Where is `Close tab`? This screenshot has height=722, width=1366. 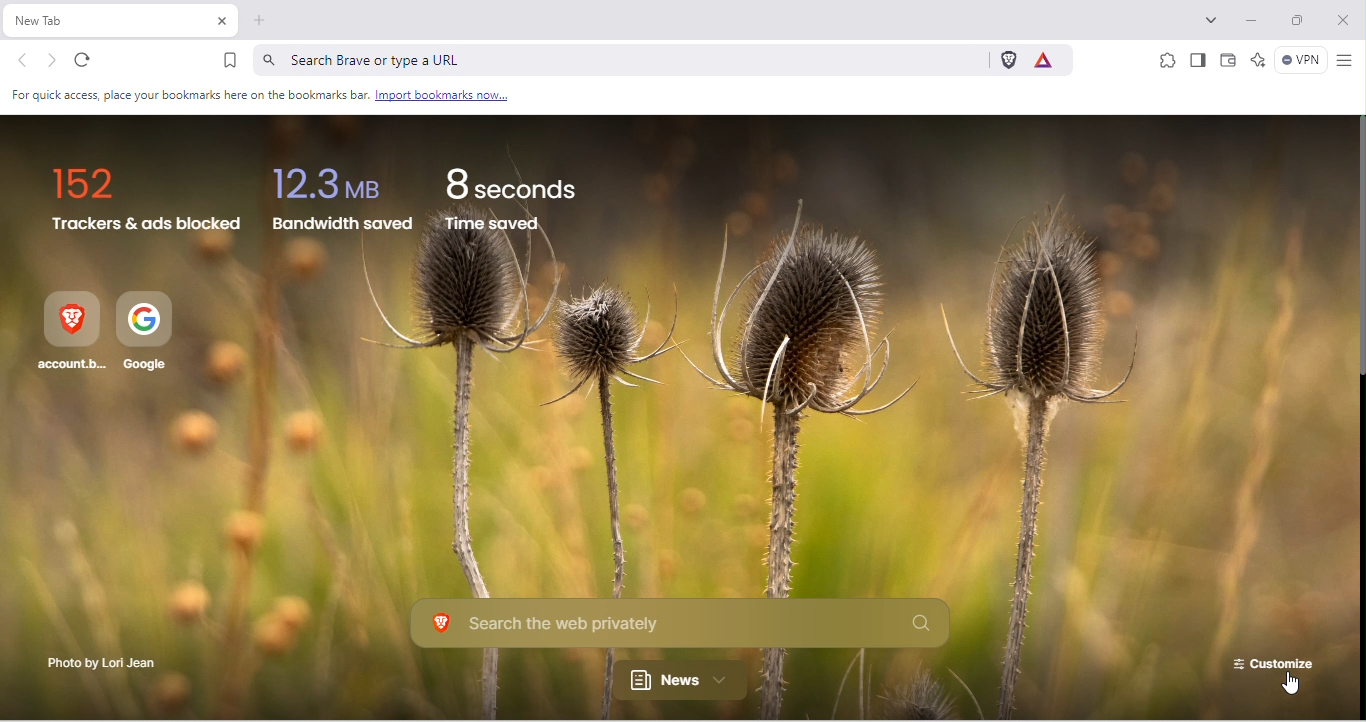
Close tab is located at coordinates (221, 22).